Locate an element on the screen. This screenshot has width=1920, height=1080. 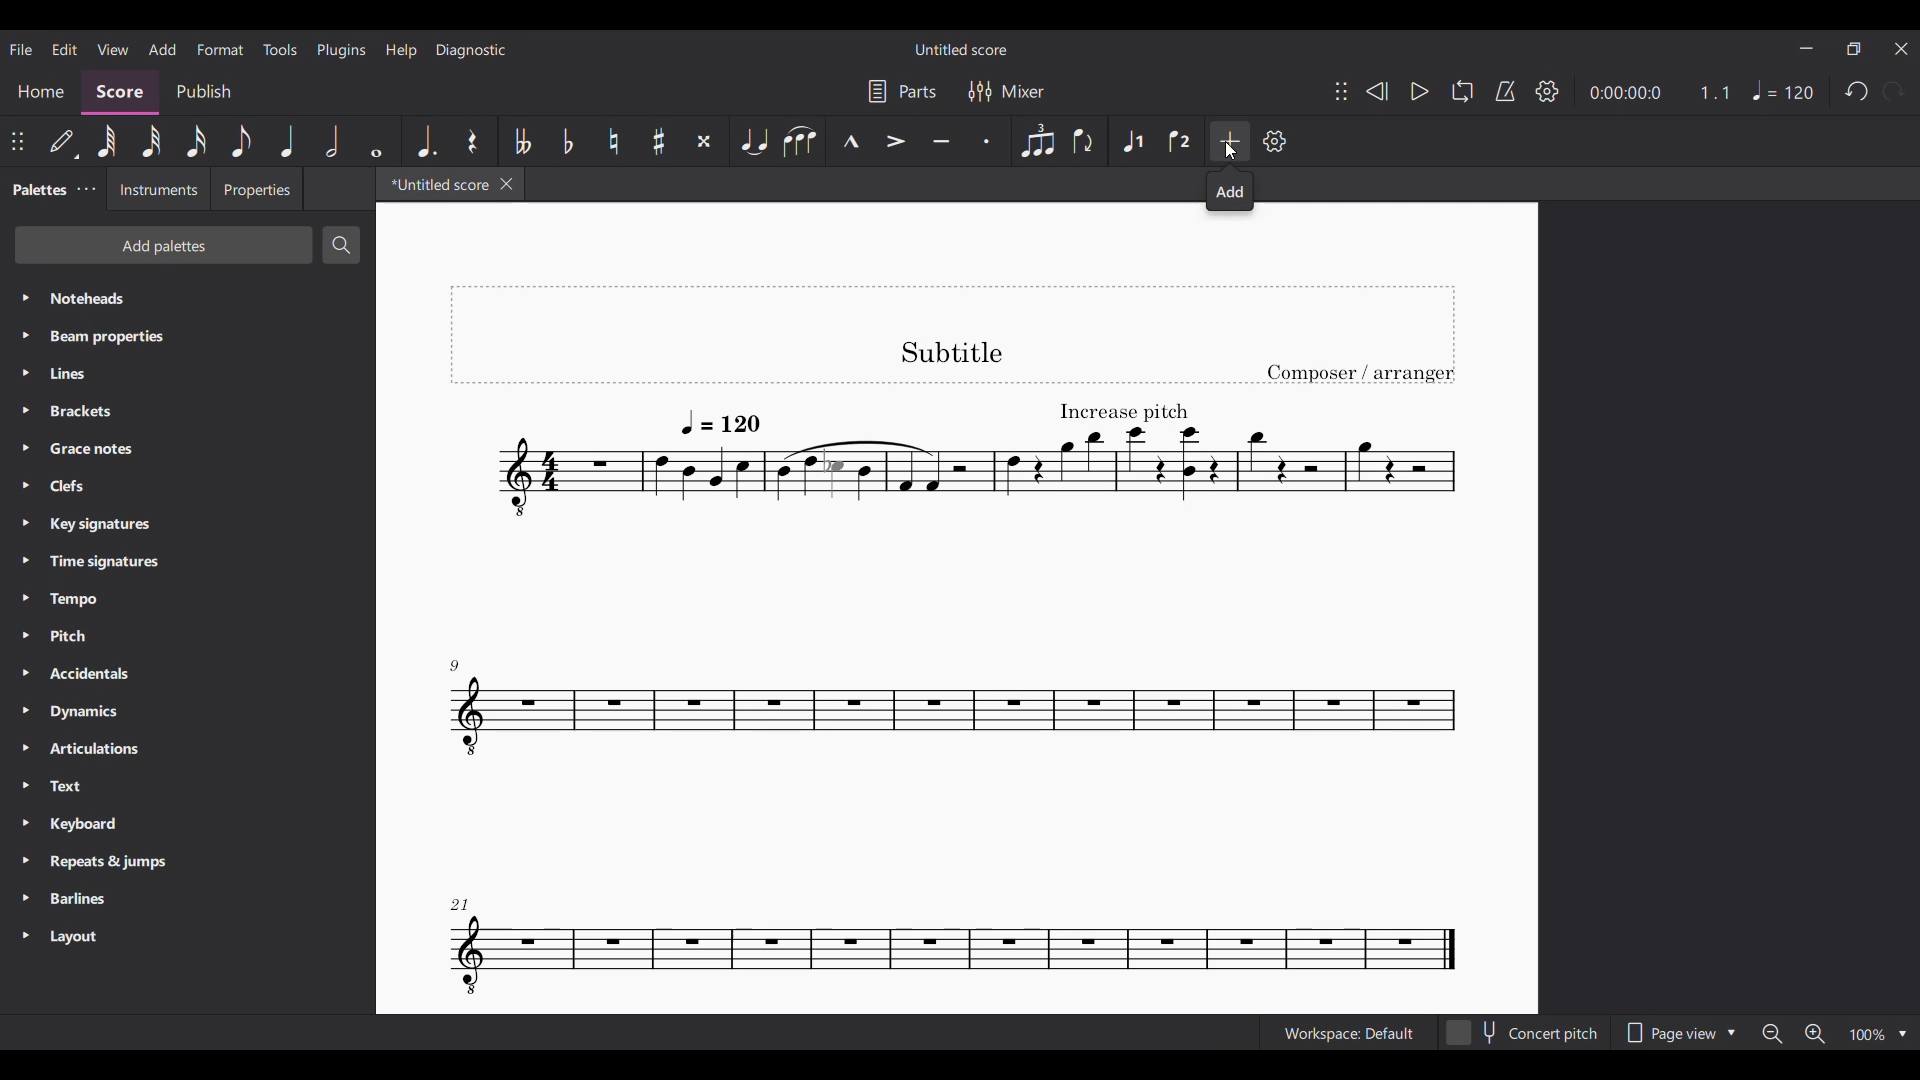
Cursor is located at coordinates (1231, 150).